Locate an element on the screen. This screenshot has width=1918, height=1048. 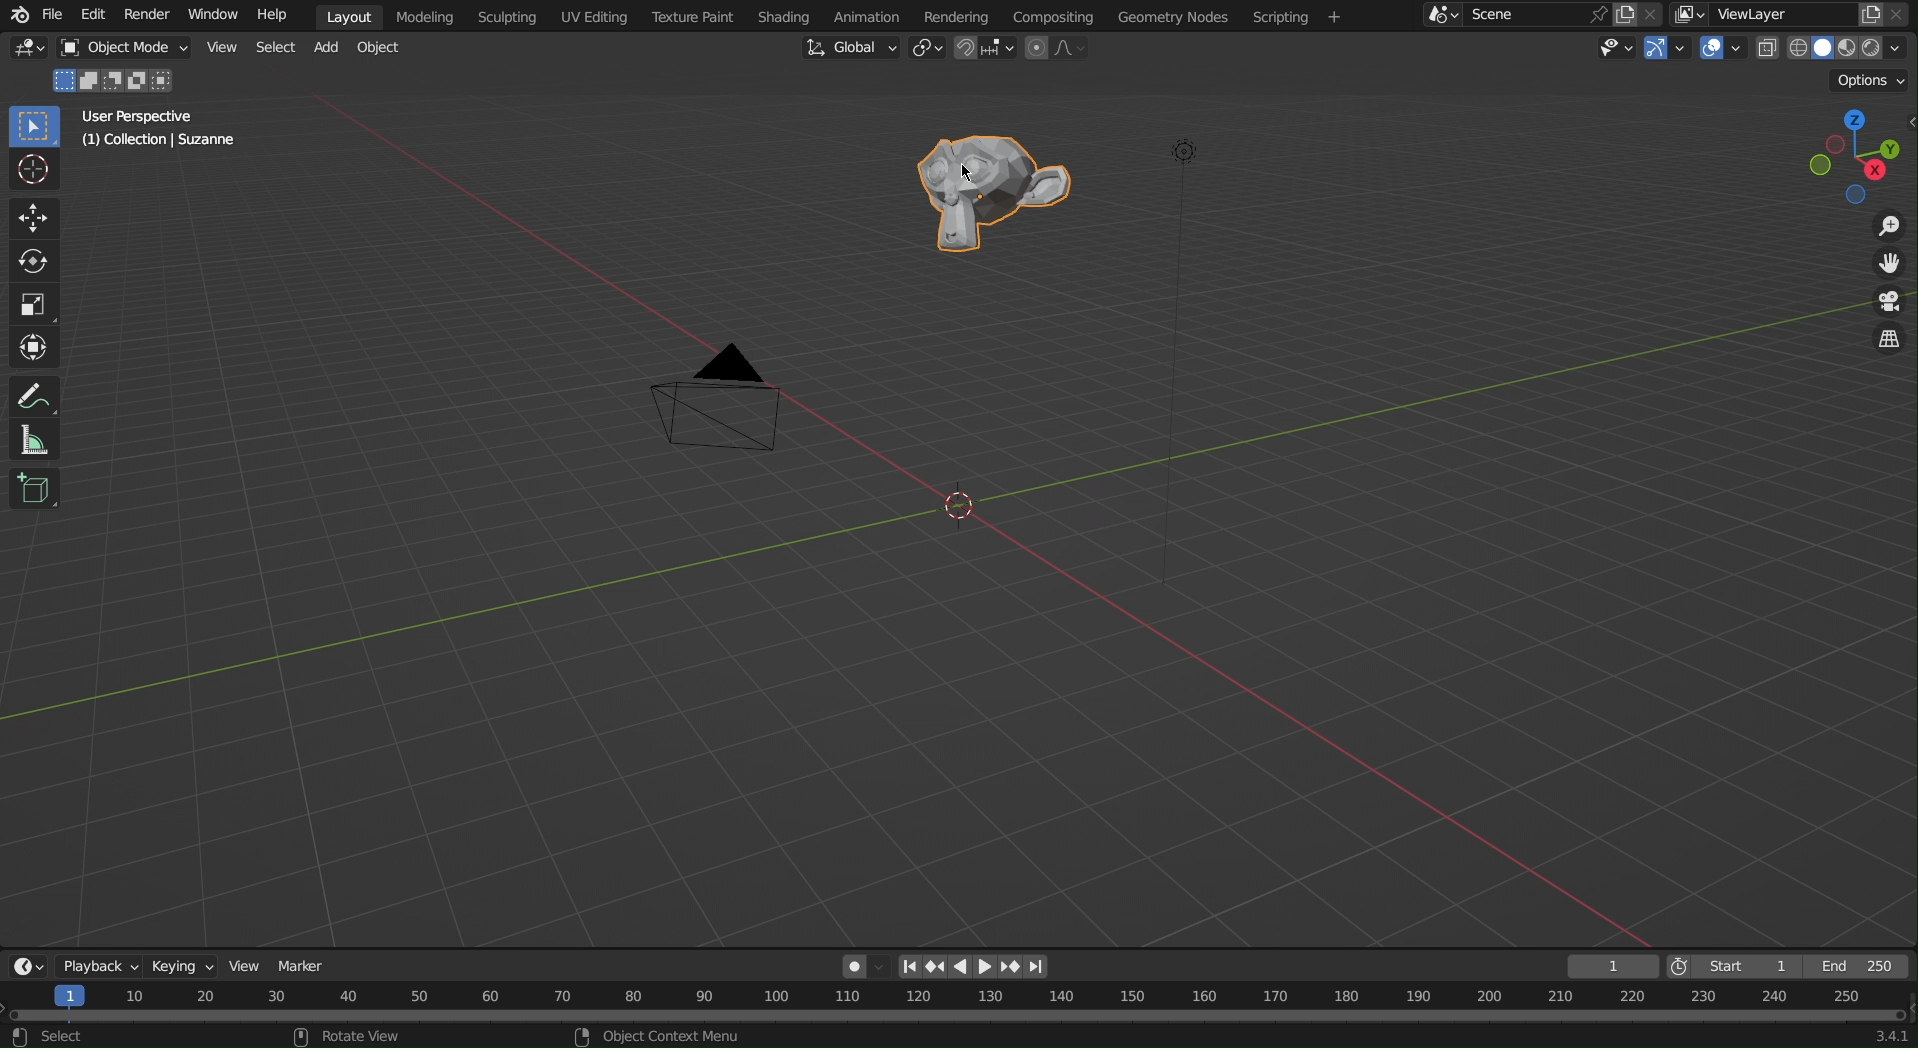
Transform is located at coordinates (31, 348).